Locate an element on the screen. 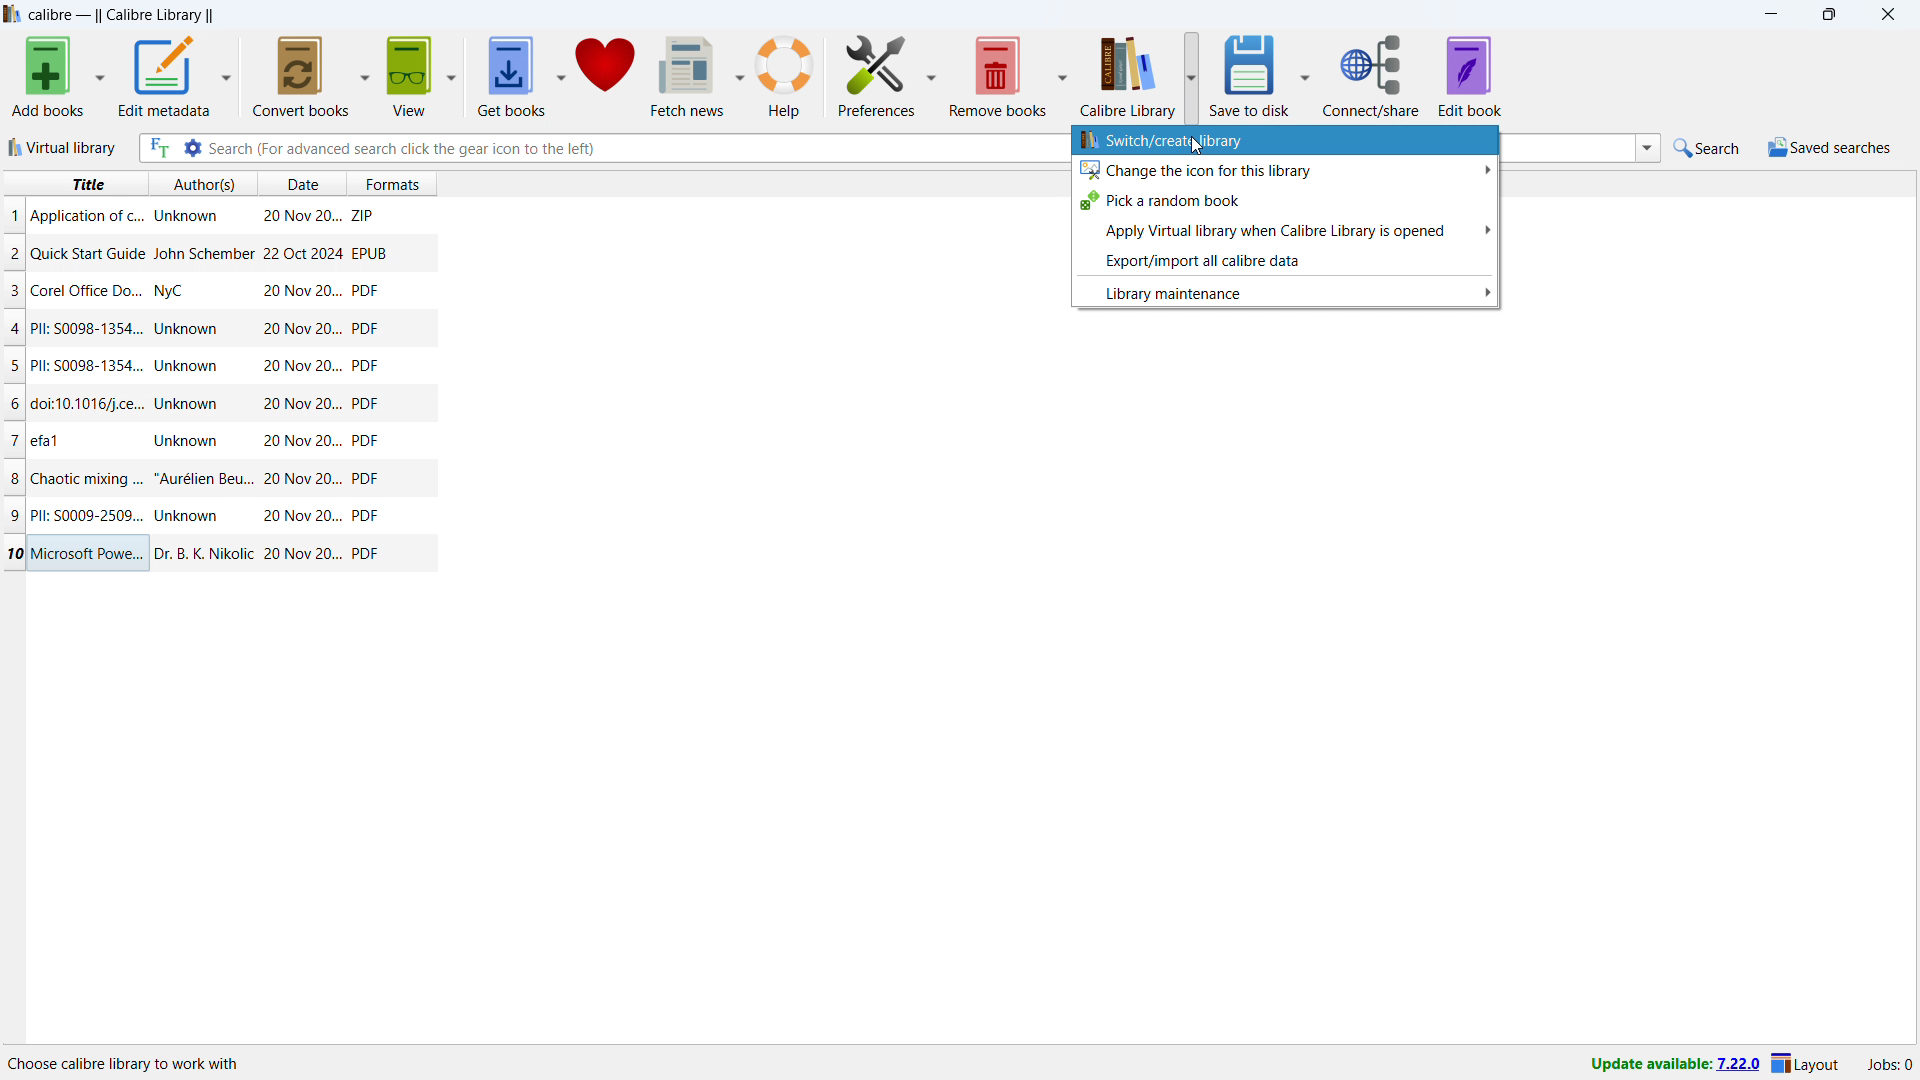 The height and width of the screenshot is (1080, 1920). Author is located at coordinates (202, 253).